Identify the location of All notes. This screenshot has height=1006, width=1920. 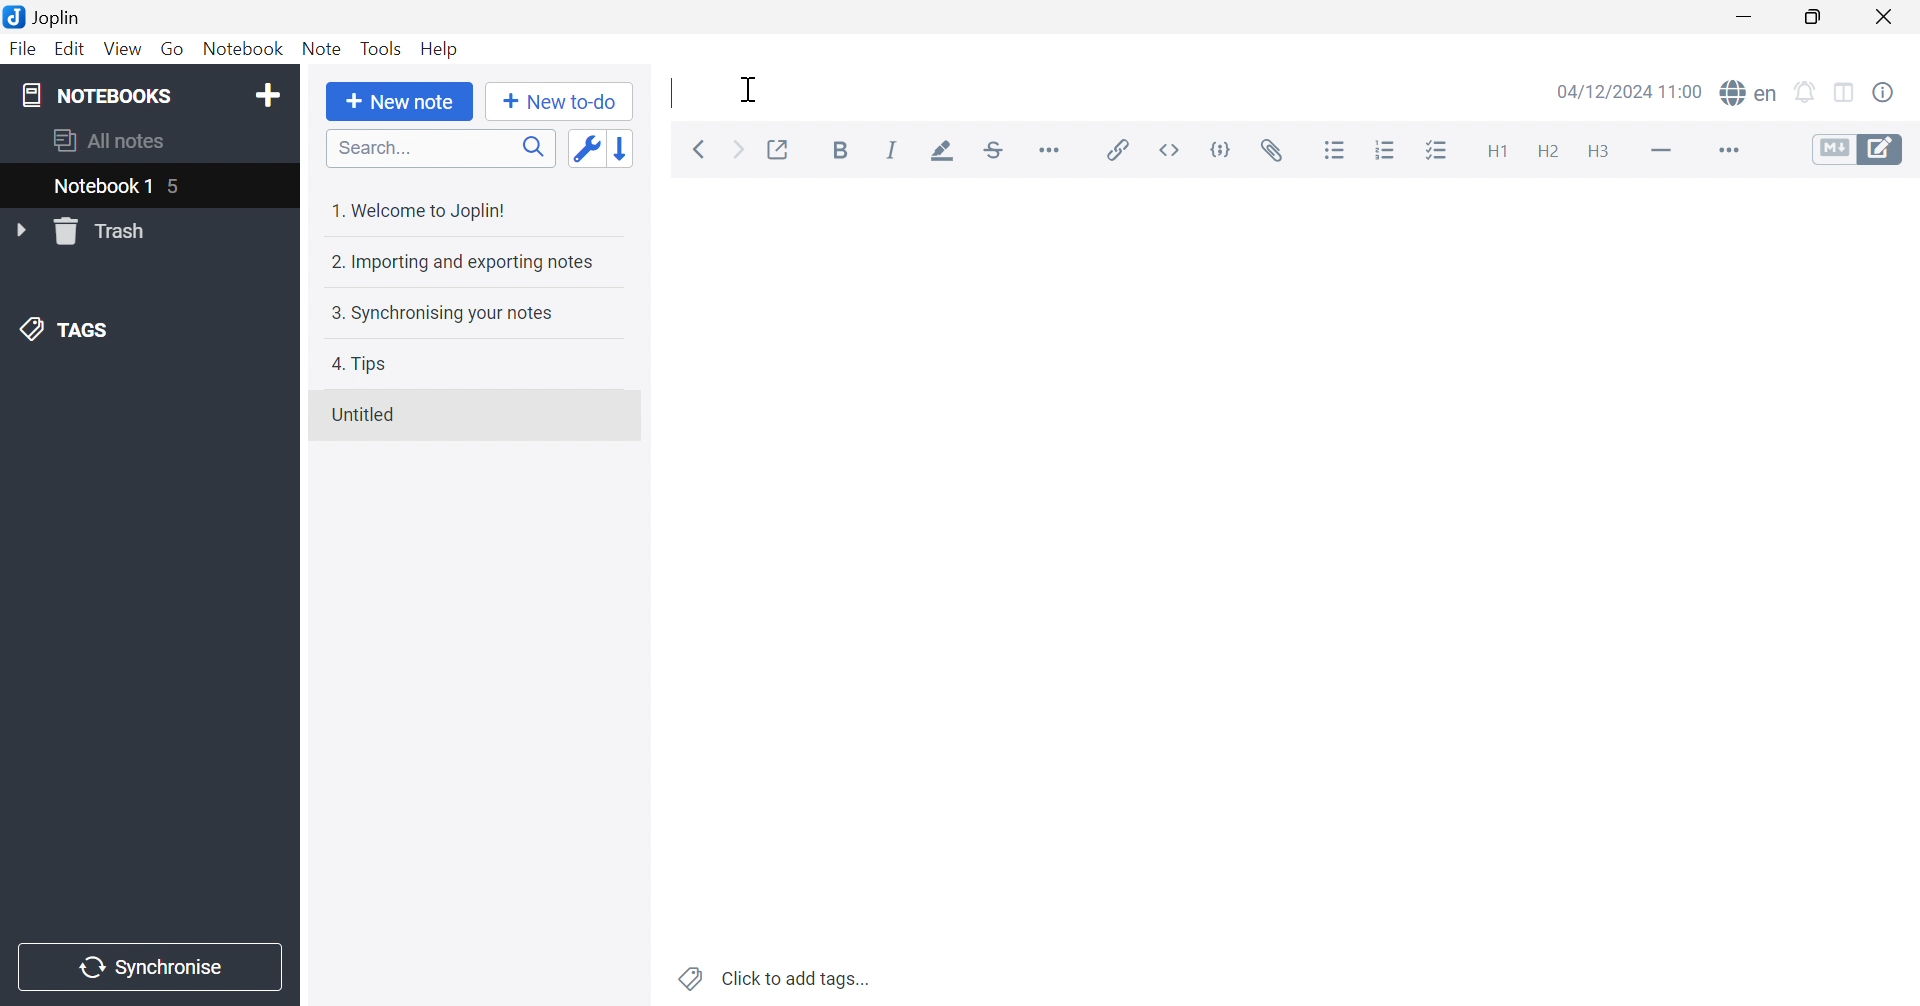
(105, 140).